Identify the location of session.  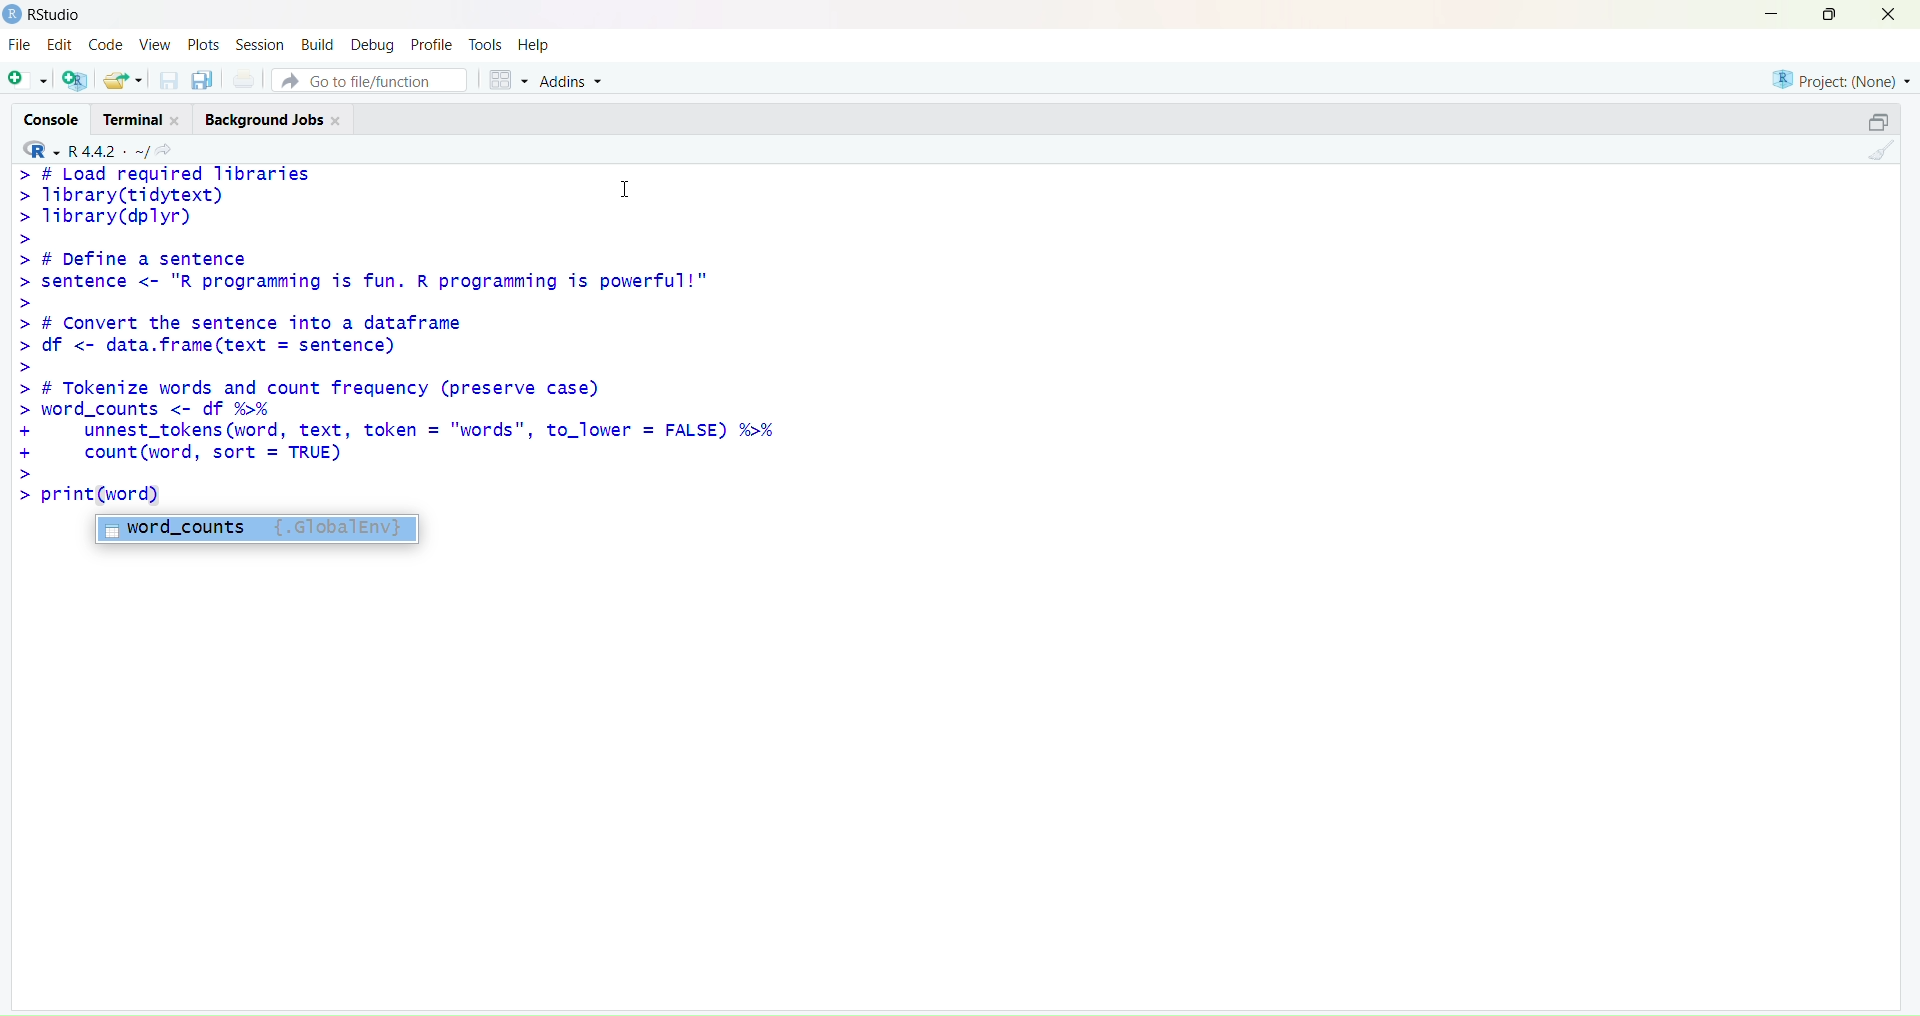
(260, 45).